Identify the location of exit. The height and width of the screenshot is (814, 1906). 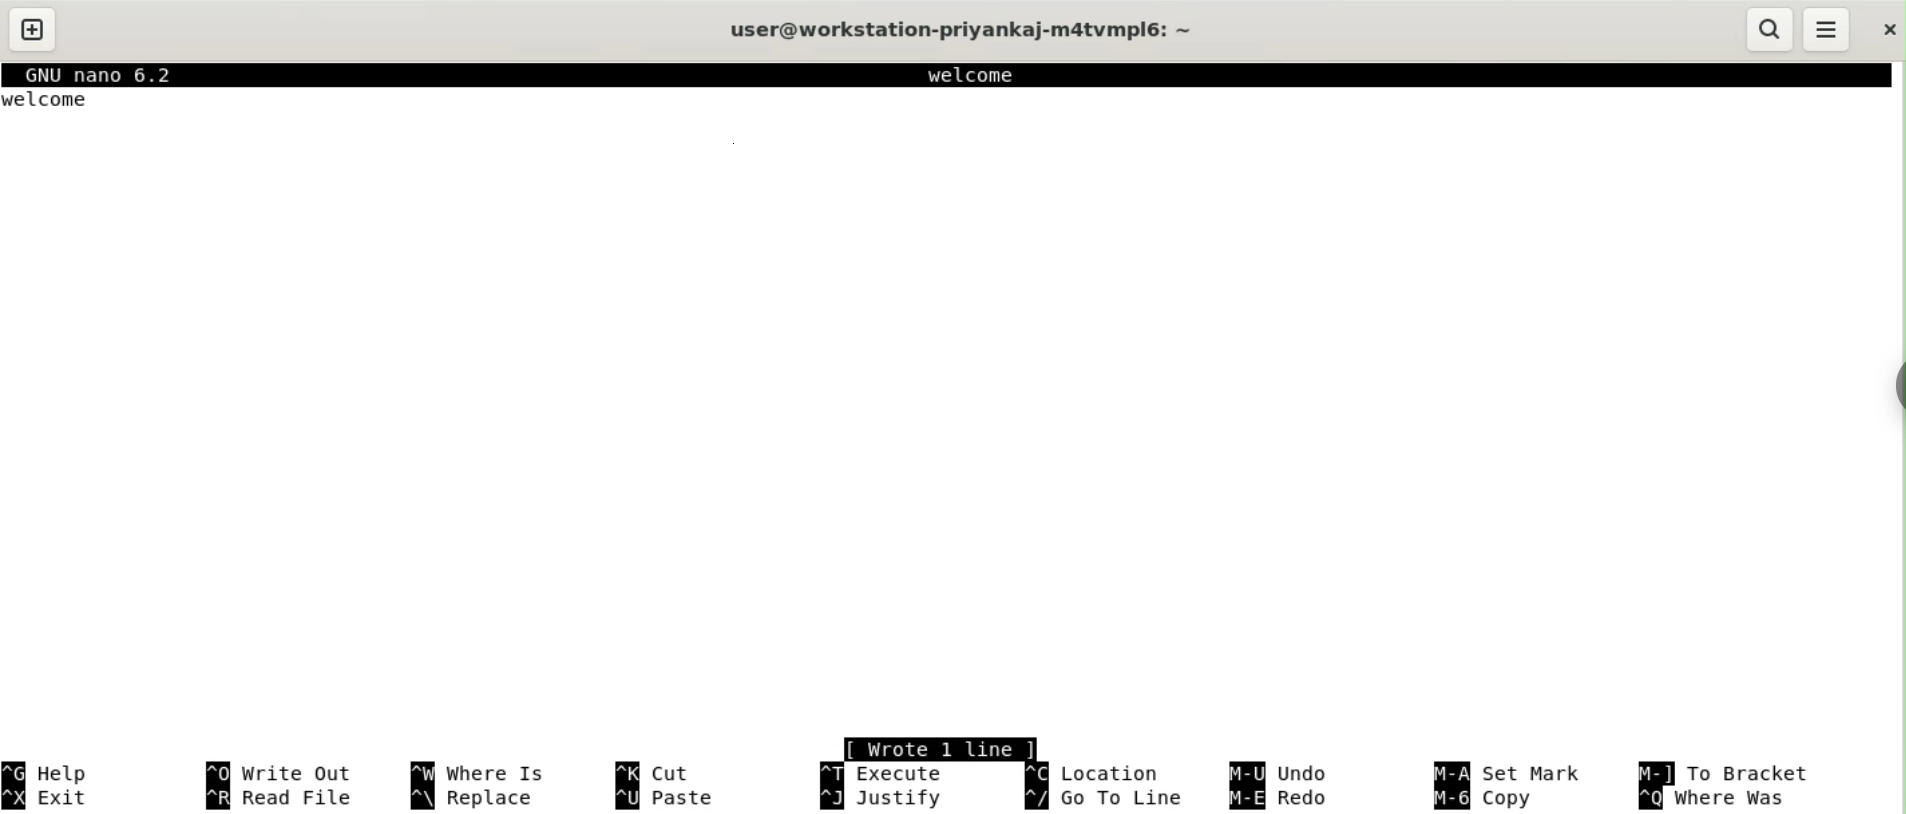
(54, 798).